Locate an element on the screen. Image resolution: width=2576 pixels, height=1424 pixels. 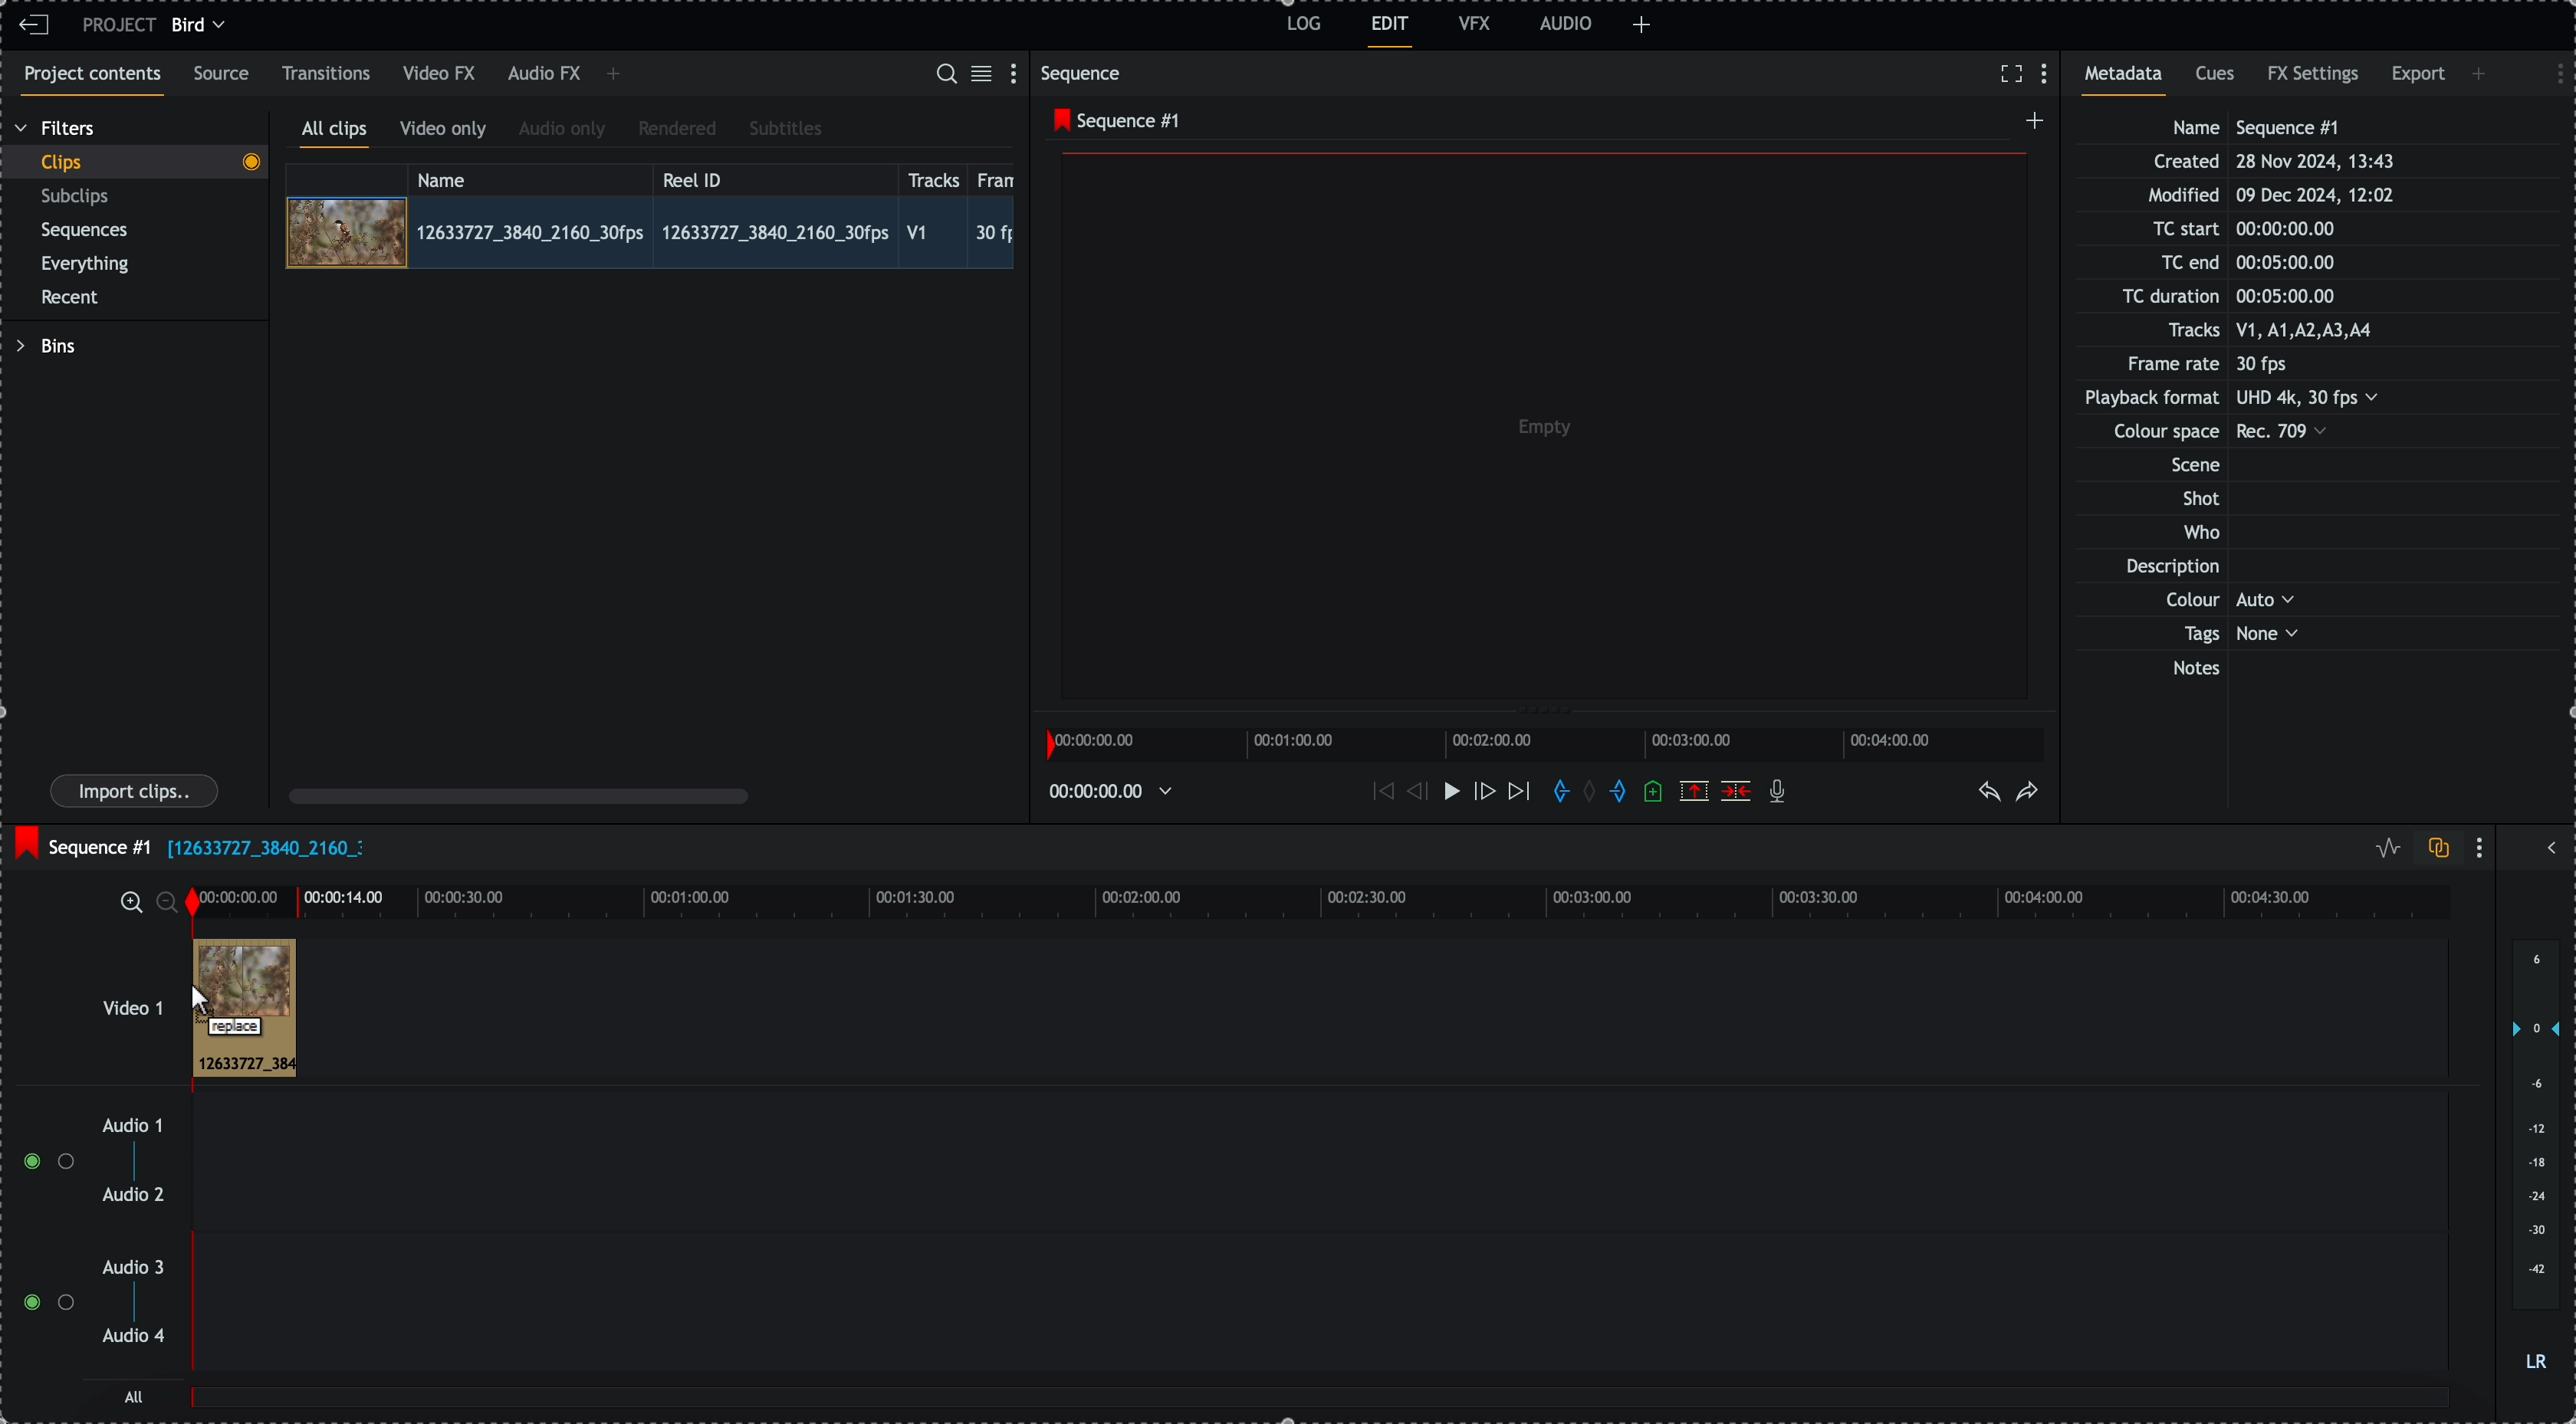
create a new sequence is located at coordinates (2030, 126).